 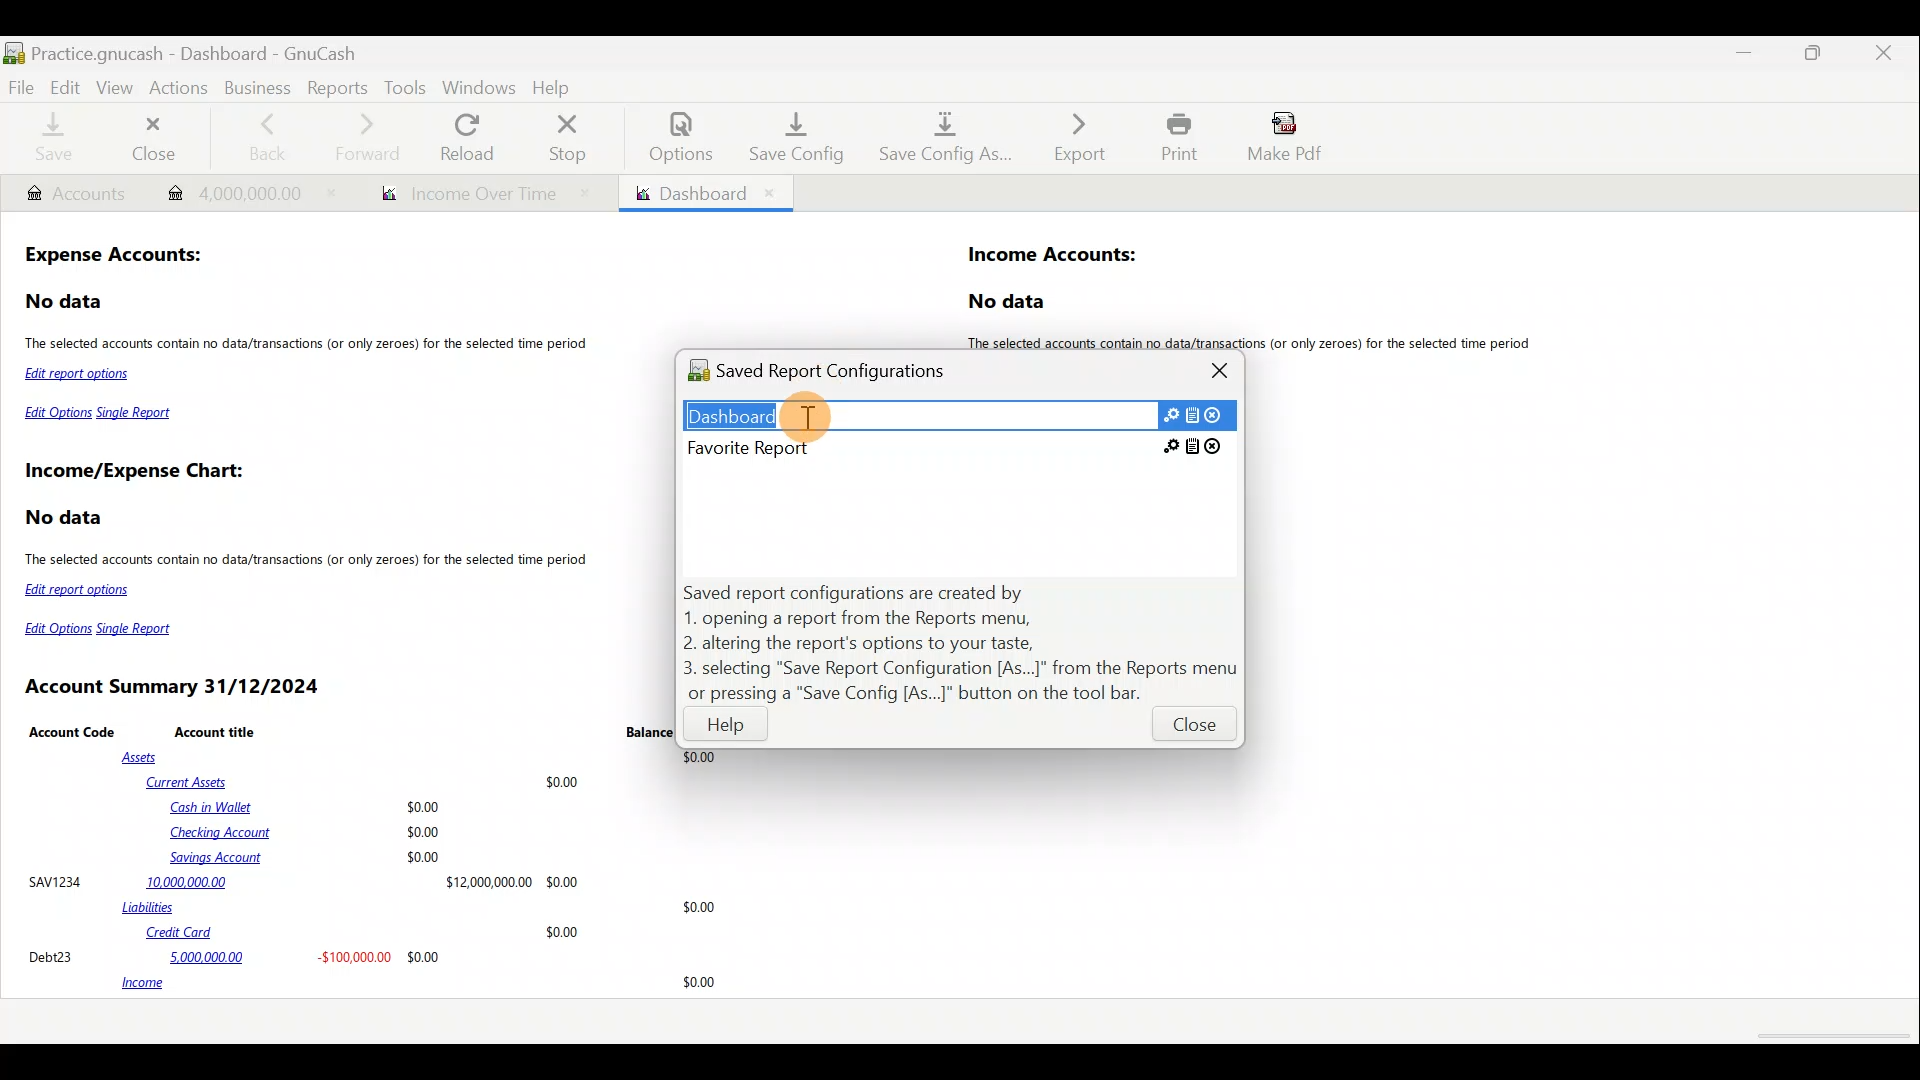 What do you see at coordinates (424, 758) in the screenshot?
I see `Assets $0.00` at bounding box center [424, 758].